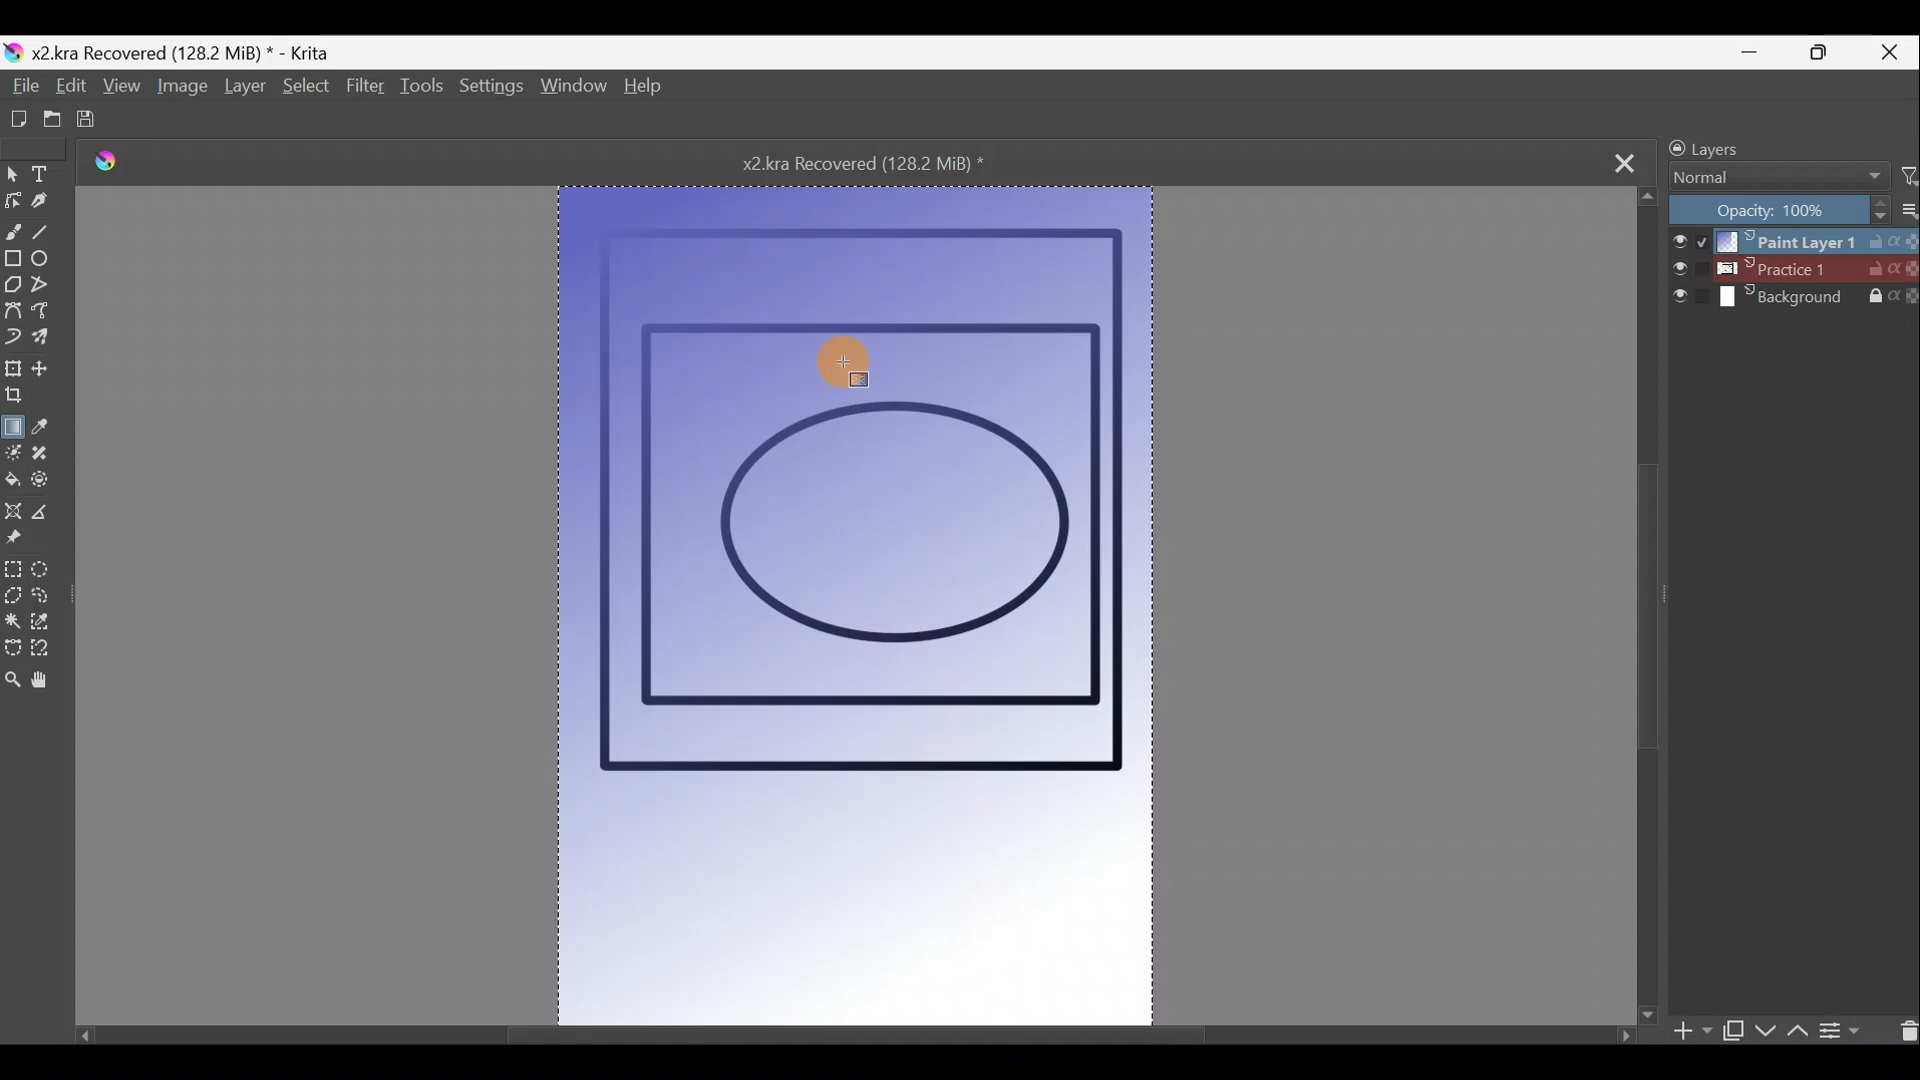 The image size is (1920, 1080). I want to click on Move a layer, so click(50, 368).